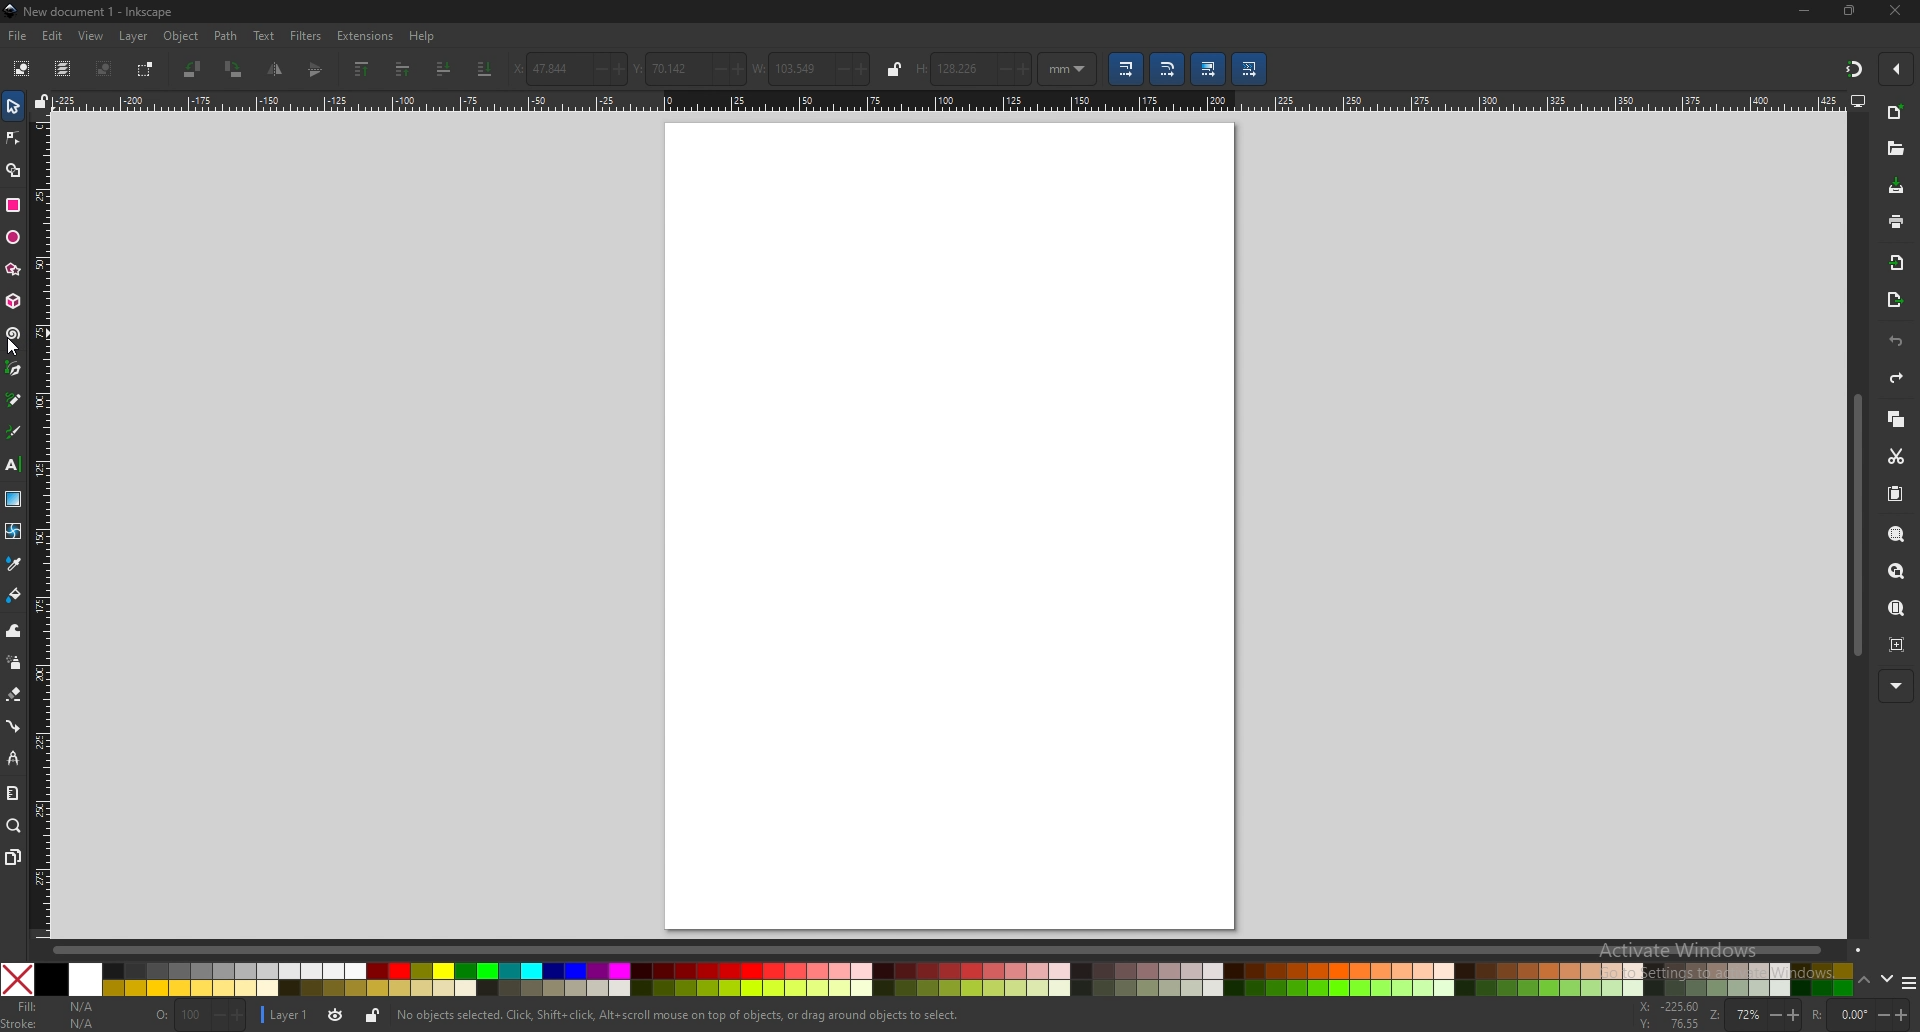  What do you see at coordinates (146, 68) in the screenshot?
I see `toggle selection box` at bounding box center [146, 68].